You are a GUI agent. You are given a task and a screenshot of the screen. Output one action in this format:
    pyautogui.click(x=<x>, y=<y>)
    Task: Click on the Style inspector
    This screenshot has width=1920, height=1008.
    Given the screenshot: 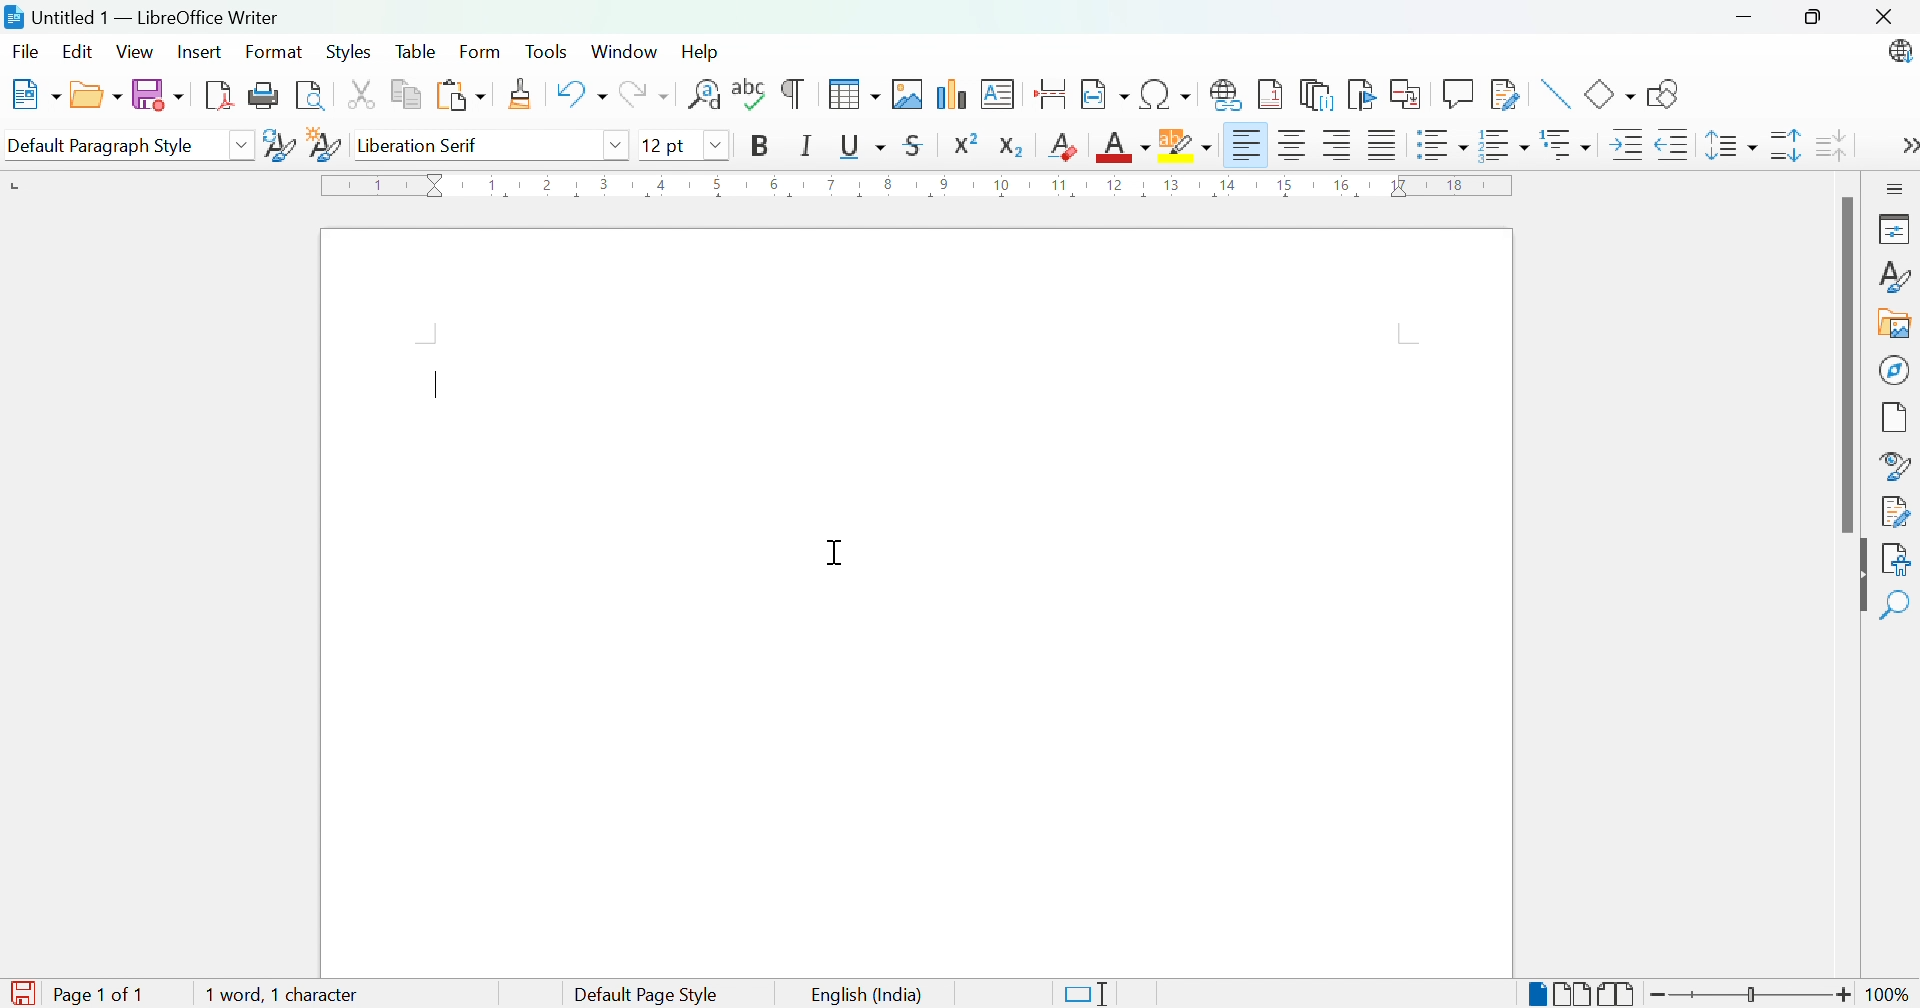 What is the action you would take?
    pyautogui.click(x=1891, y=467)
    